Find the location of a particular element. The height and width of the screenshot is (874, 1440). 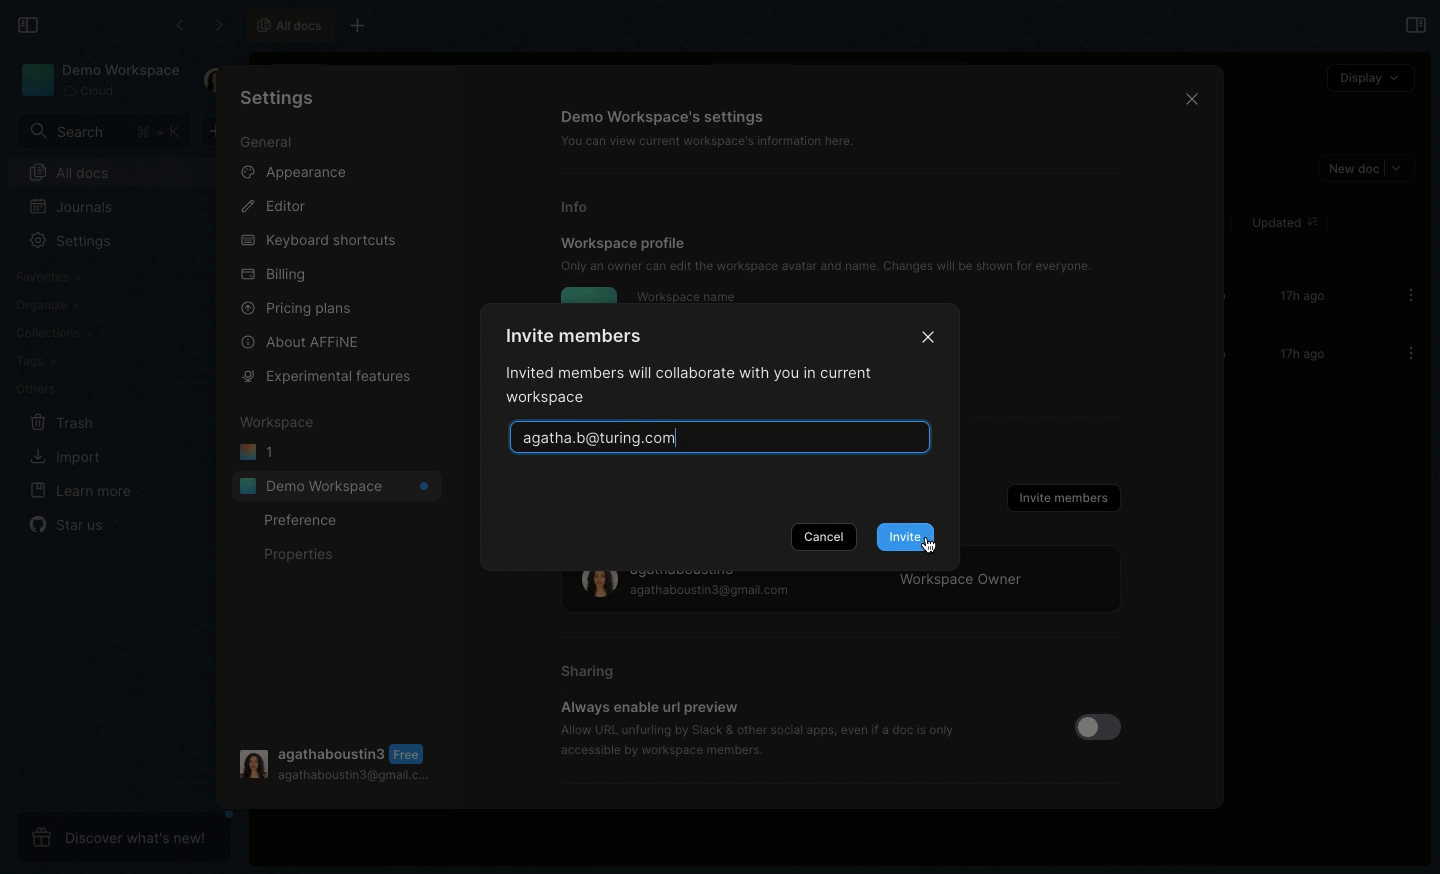

cursor is located at coordinates (940, 544).